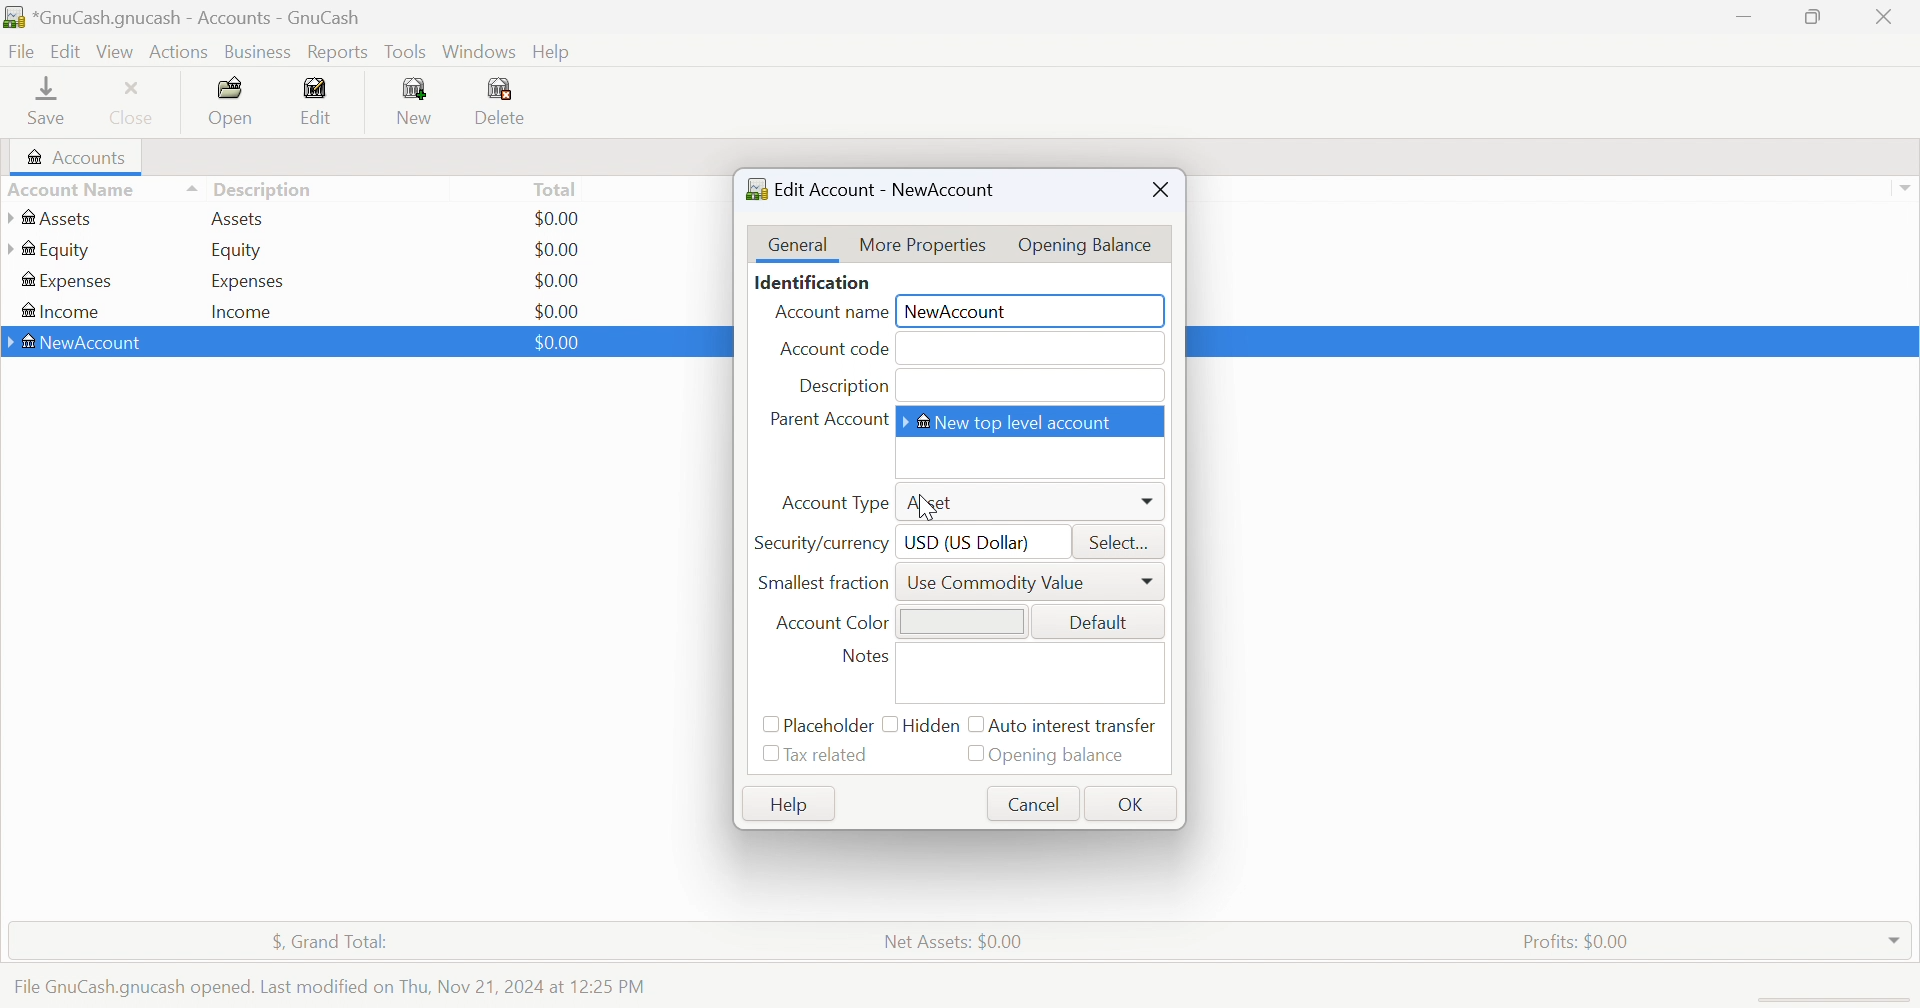  I want to click on Restore Down, so click(1816, 15).